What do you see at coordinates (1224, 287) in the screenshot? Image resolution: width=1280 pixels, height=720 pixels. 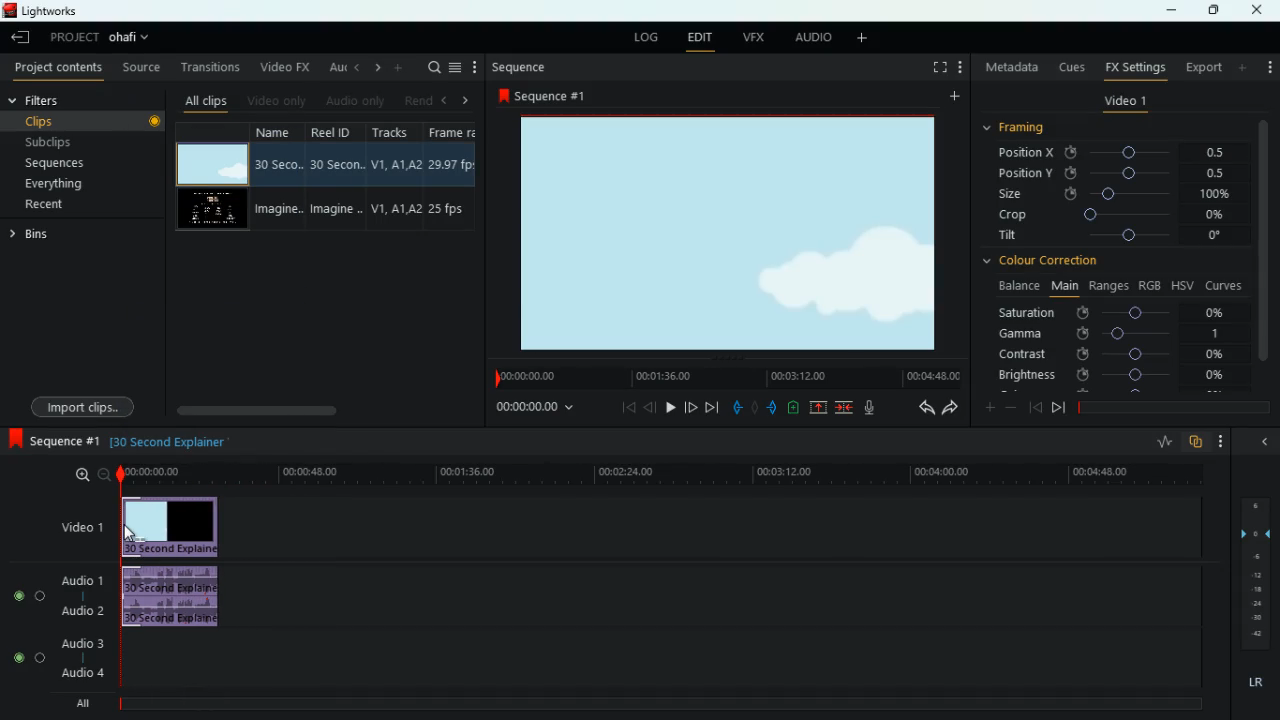 I see `curves` at bounding box center [1224, 287].